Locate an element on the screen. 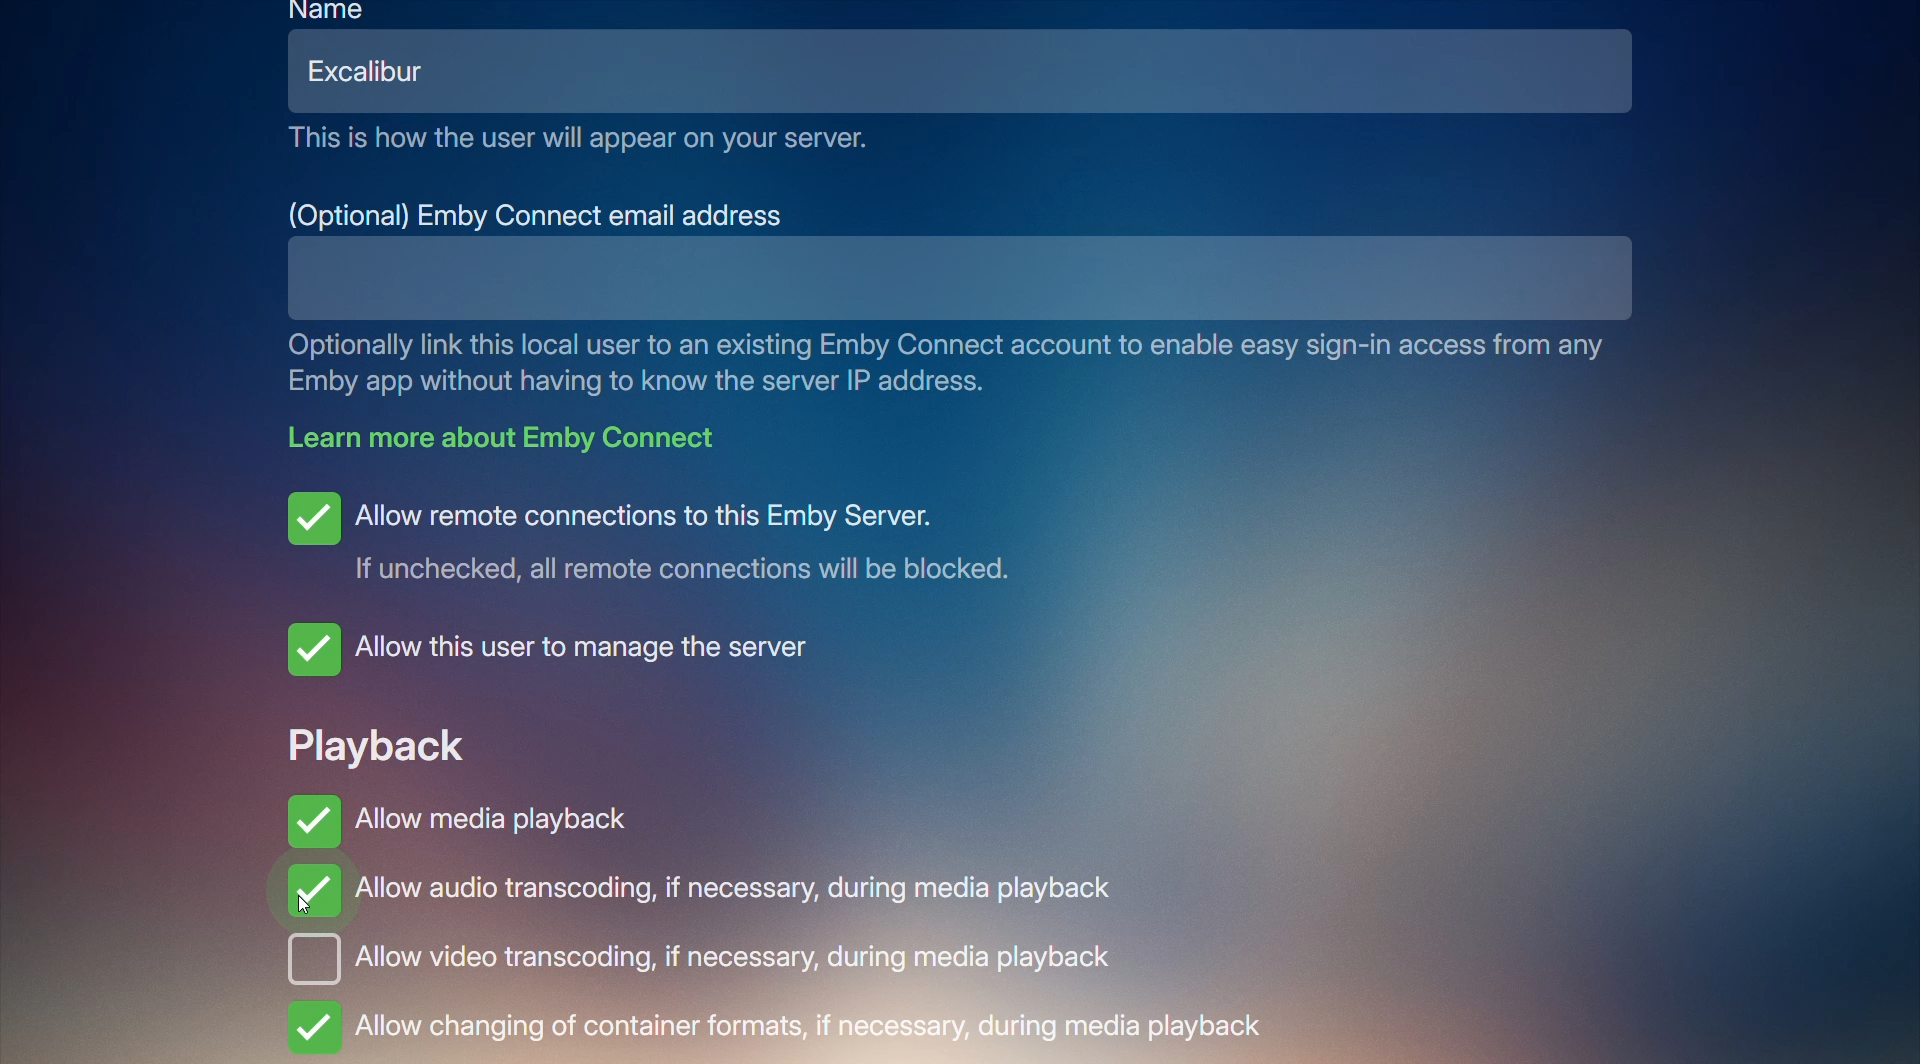 Image resolution: width=1920 pixels, height=1064 pixels. + Allow changing of container formats, if necessary, during media playback is located at coordinates (782, 1028).